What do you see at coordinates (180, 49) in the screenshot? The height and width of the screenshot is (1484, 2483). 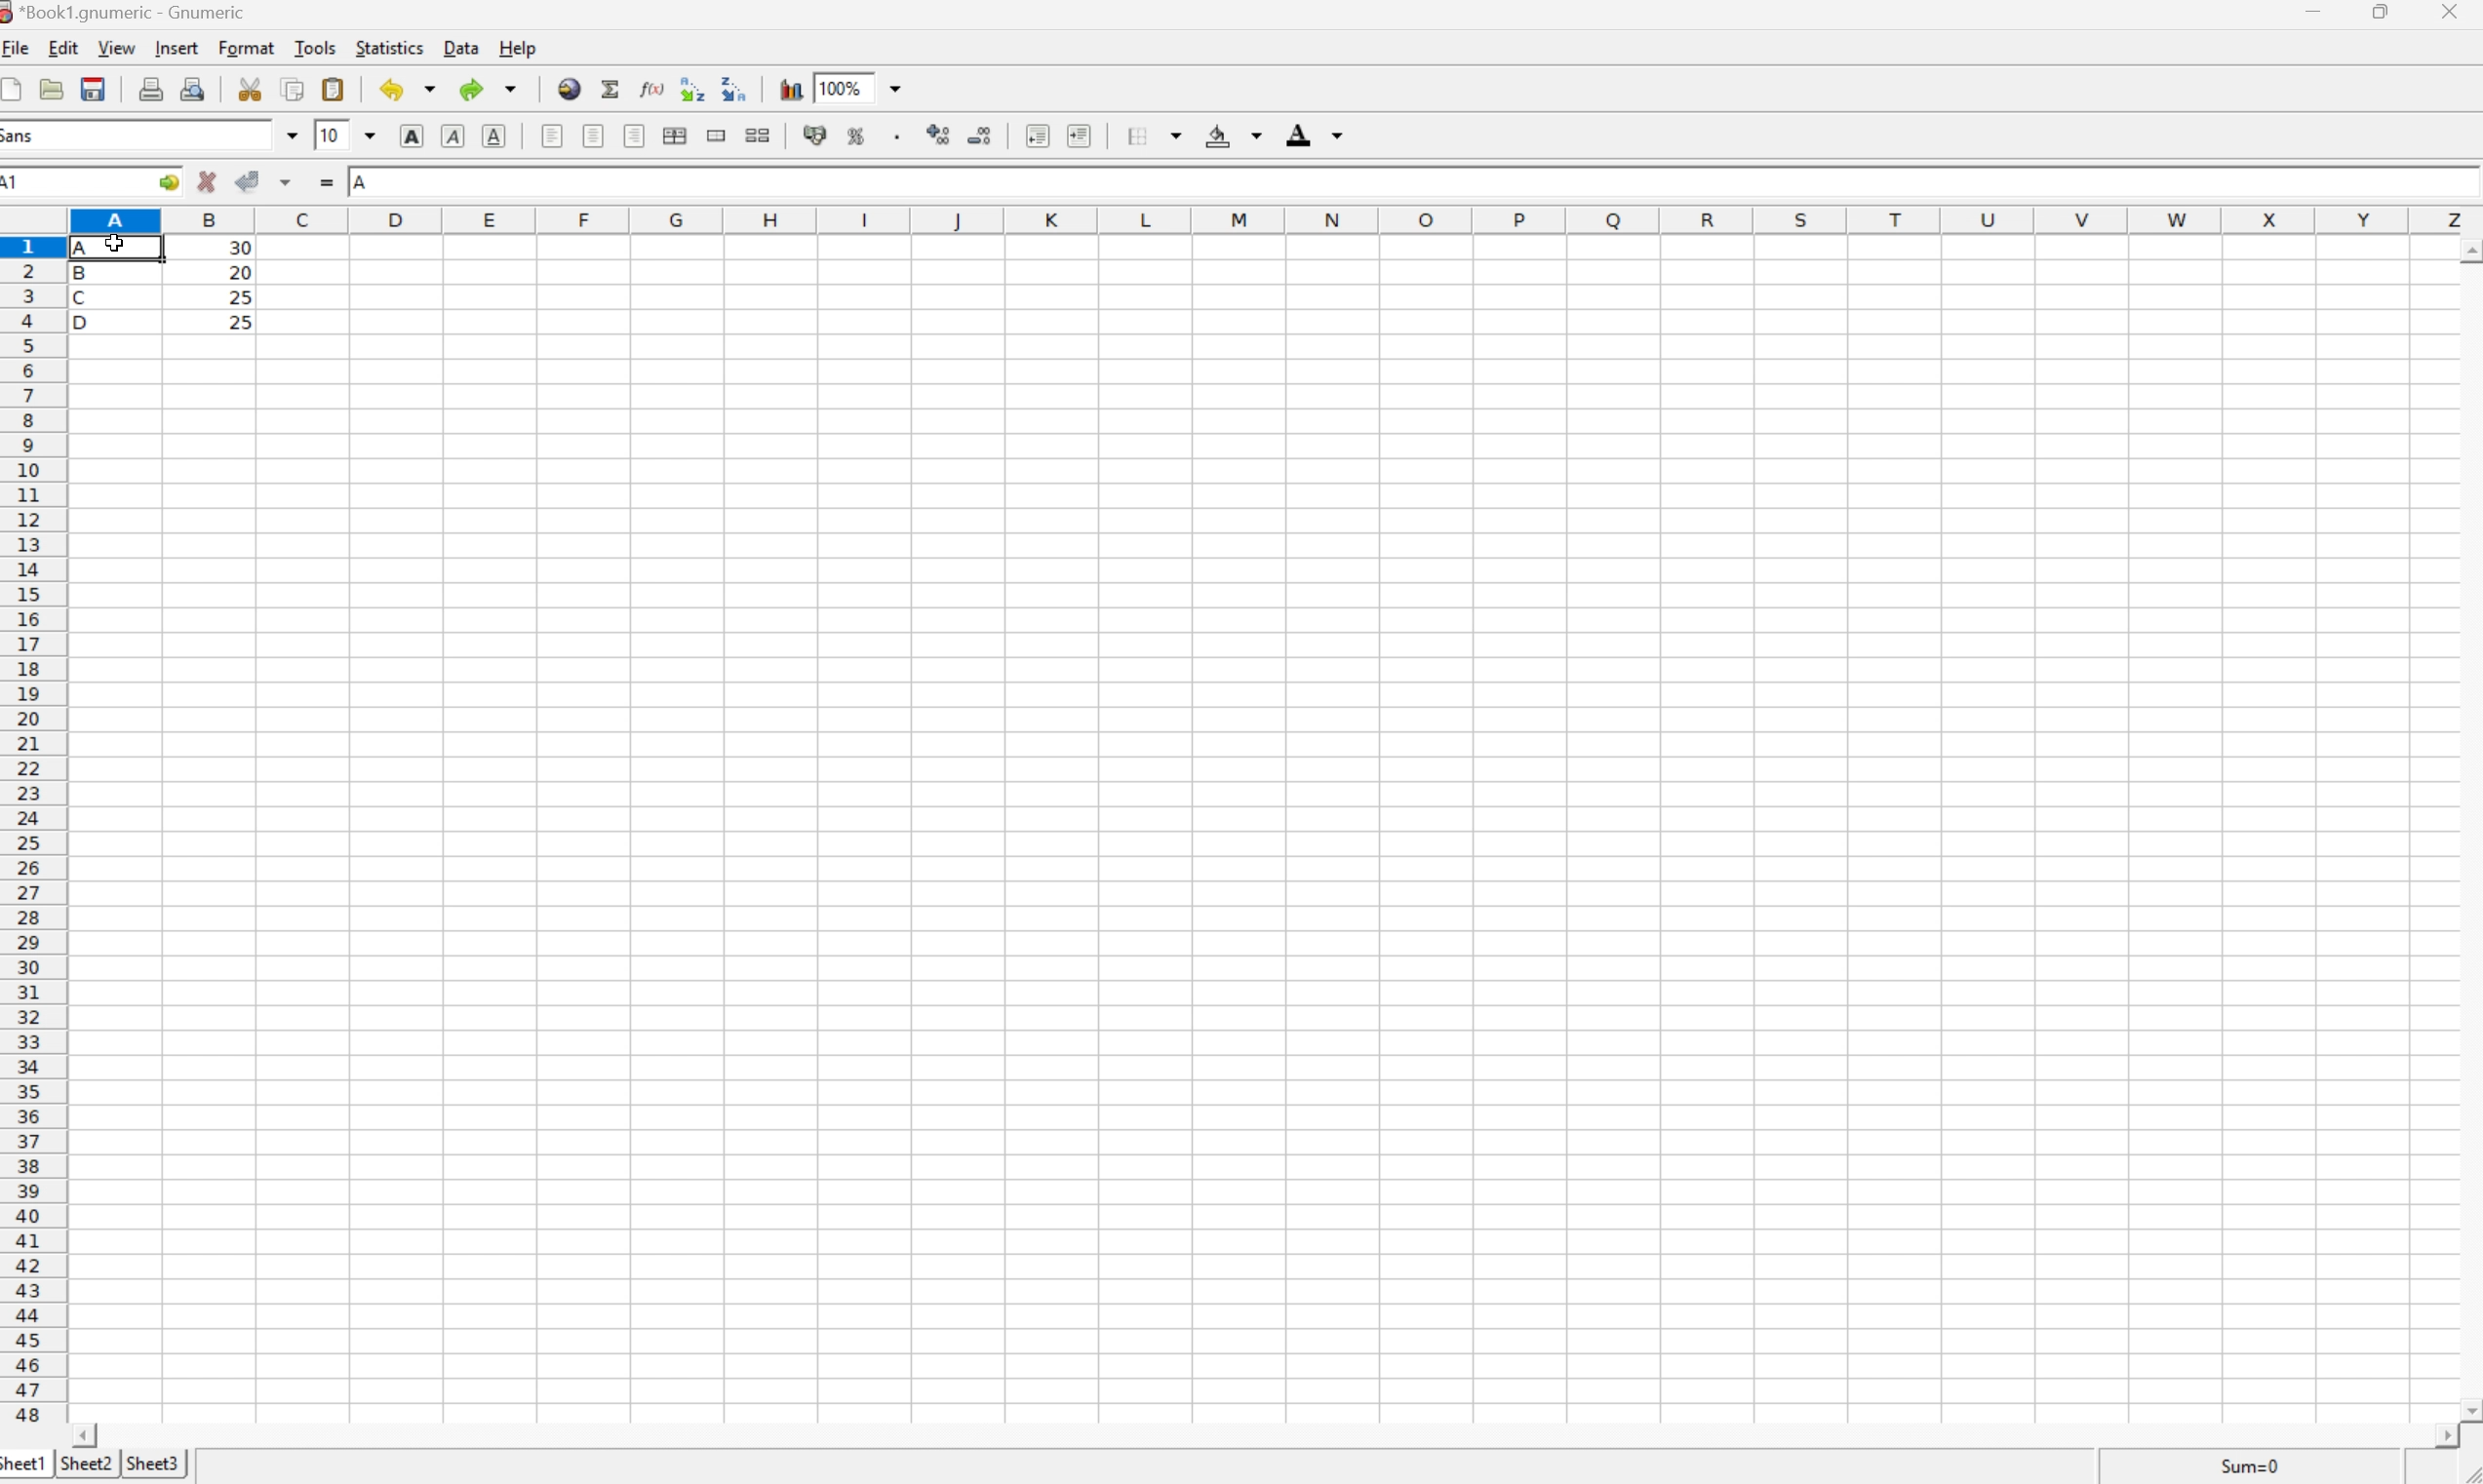 I see `Insert` at bounding box center [180, 49].